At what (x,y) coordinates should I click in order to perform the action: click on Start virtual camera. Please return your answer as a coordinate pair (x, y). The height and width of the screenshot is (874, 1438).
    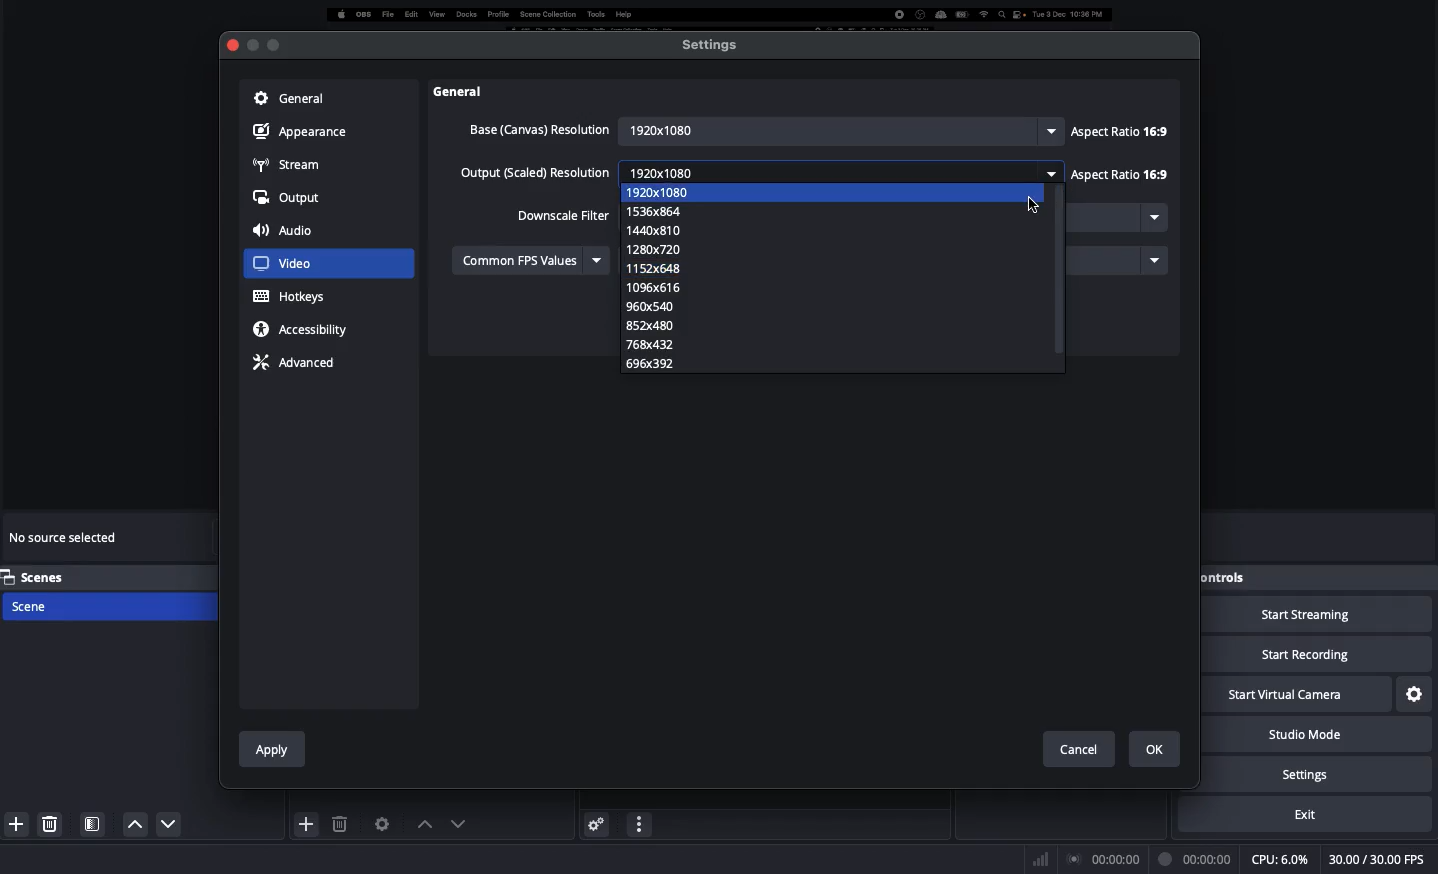
    Looking at the image, I should click on (1298, 696).